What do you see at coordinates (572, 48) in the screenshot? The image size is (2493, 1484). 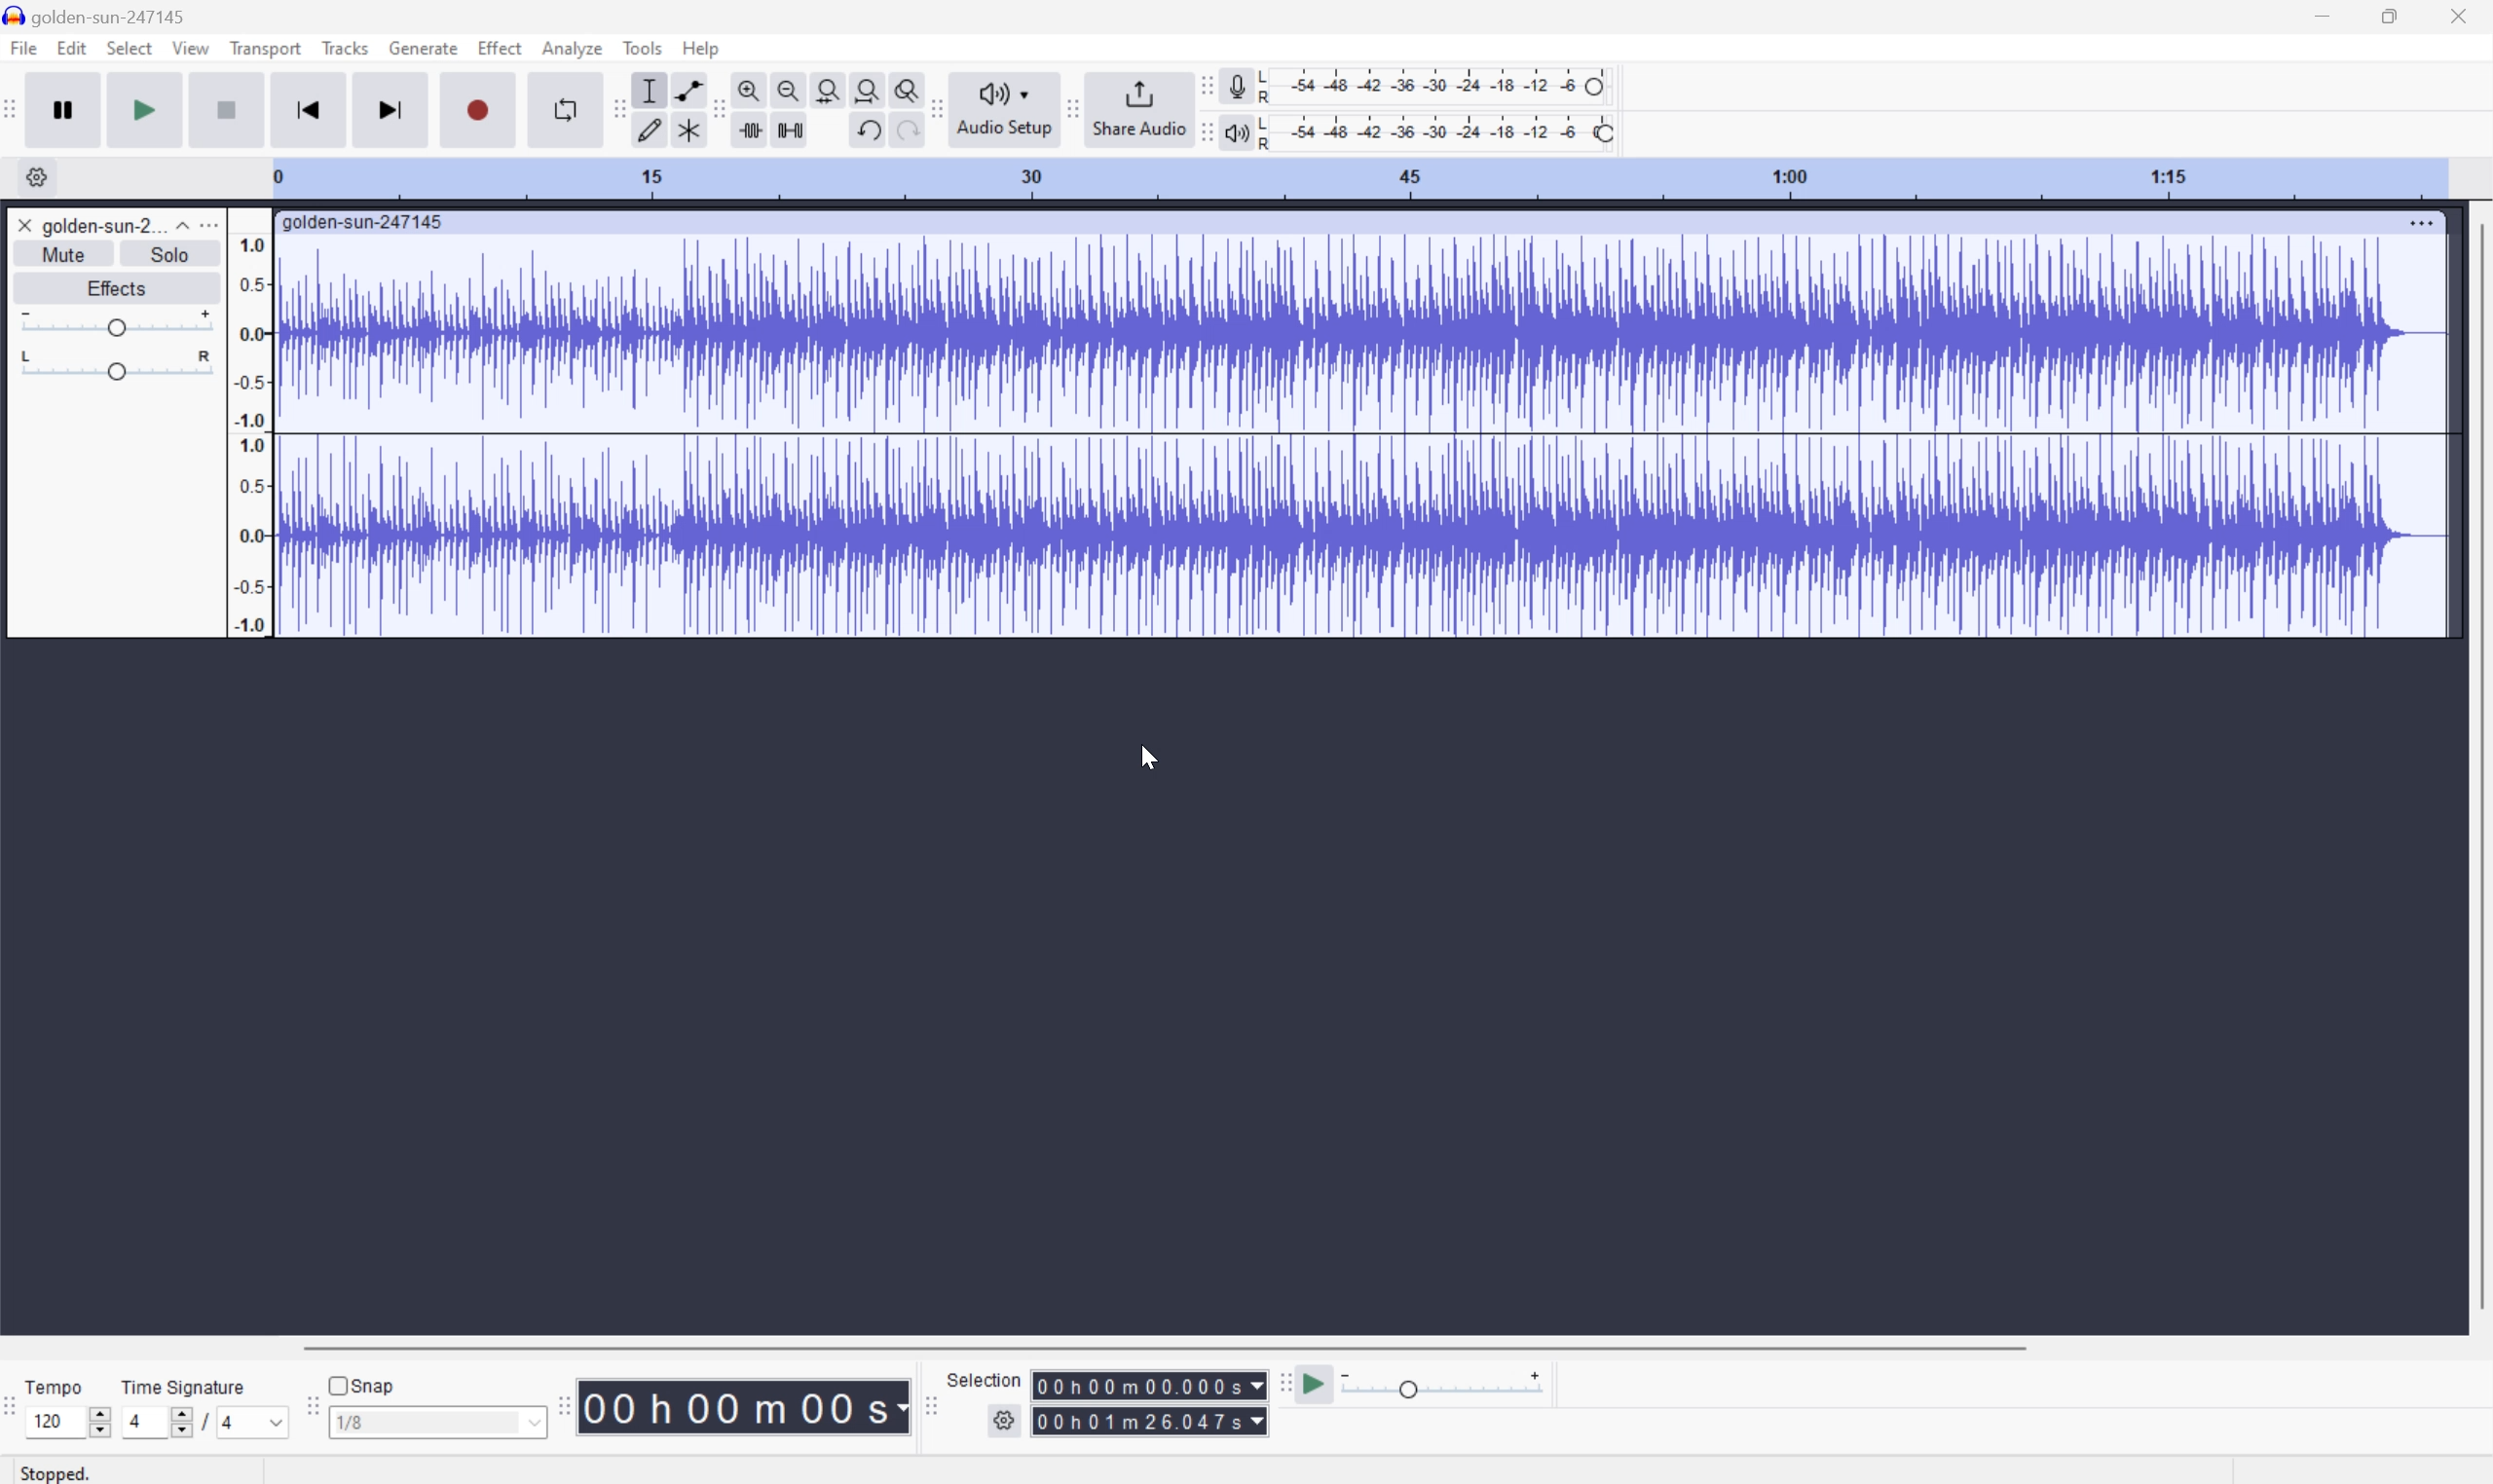 I see `Analyze` at bounding box center [572, 48].